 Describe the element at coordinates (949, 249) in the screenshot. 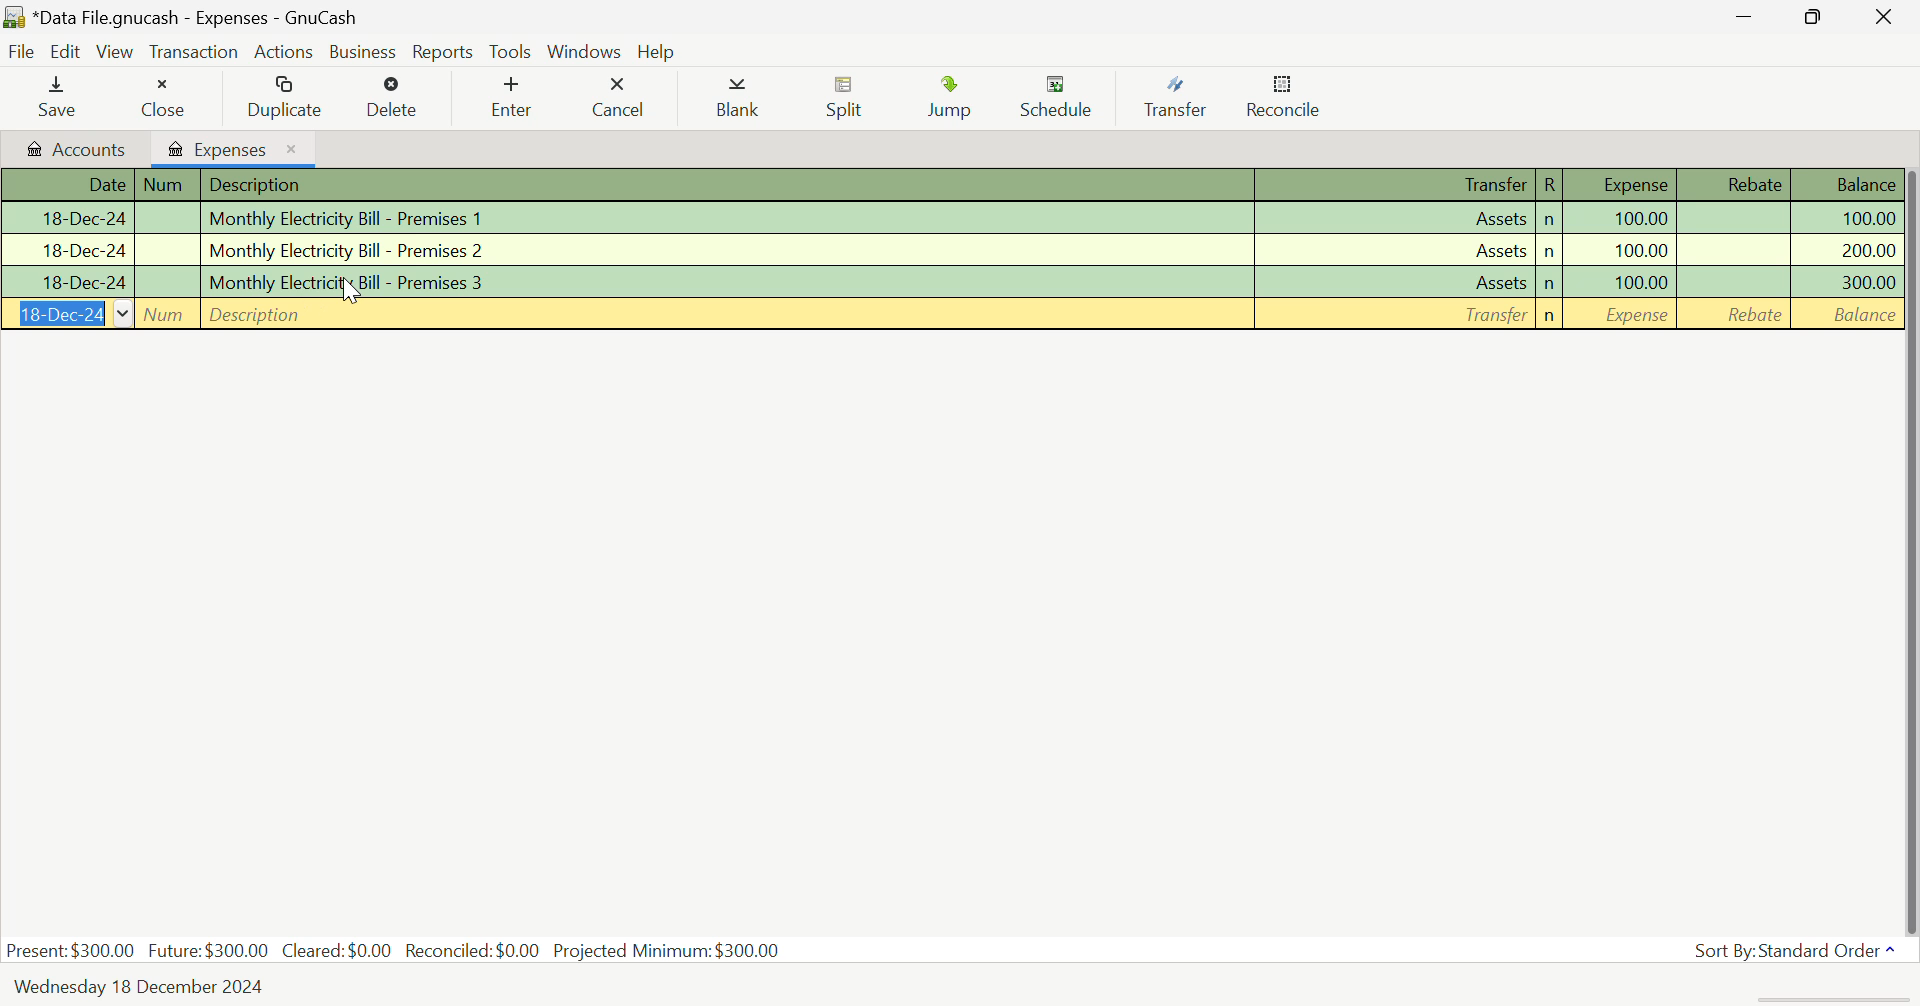

I see `Monthly Electricity Bill - Premises 2` at that location.